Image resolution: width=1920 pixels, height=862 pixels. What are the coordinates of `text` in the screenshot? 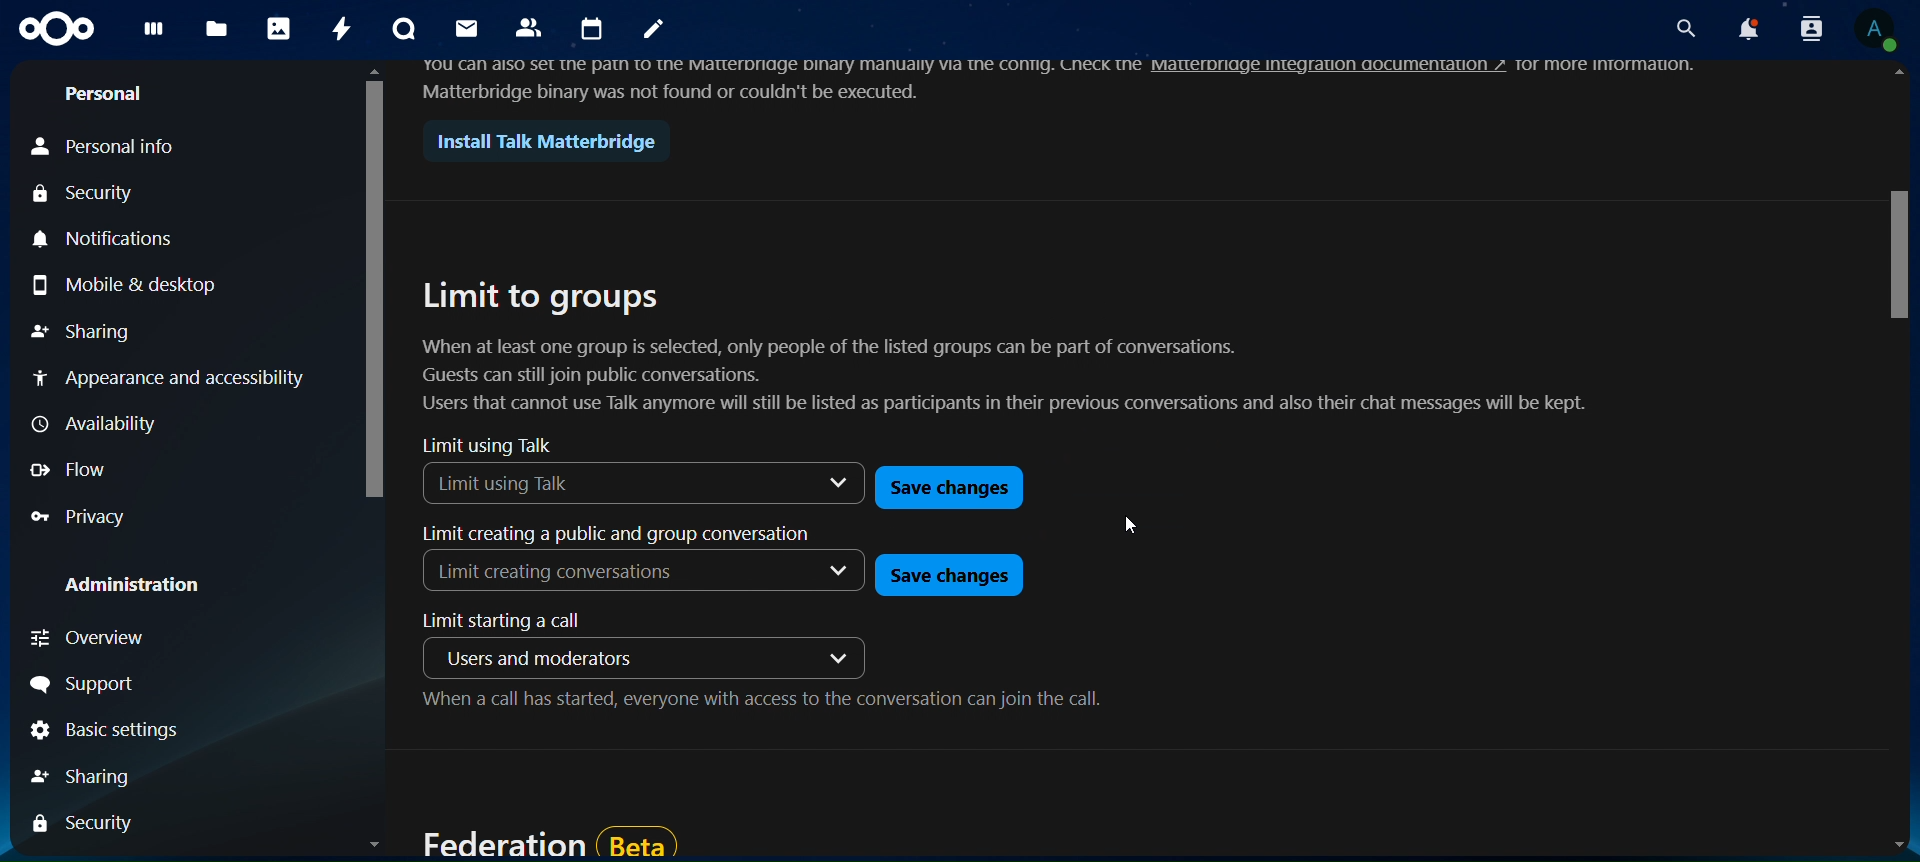 It's located at (1614, 63).